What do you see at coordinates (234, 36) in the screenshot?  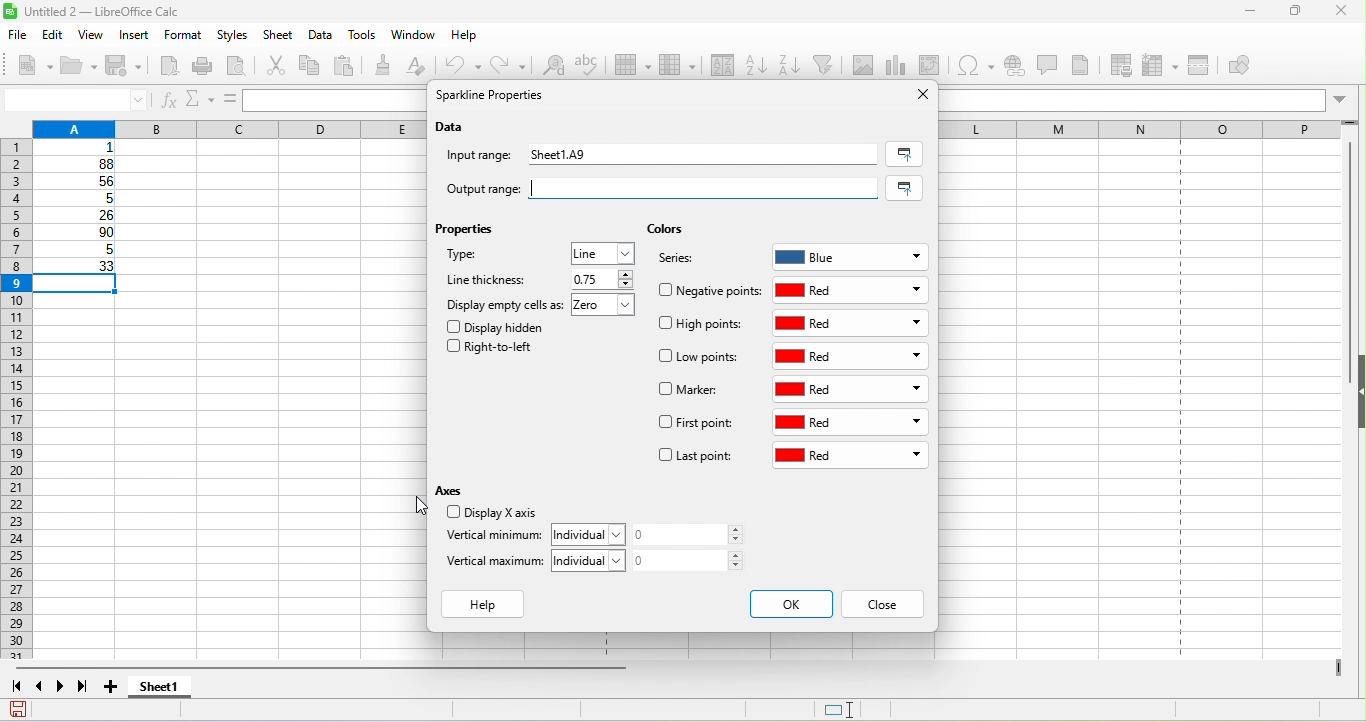 I see `styles` at bounding box center [234, 36].